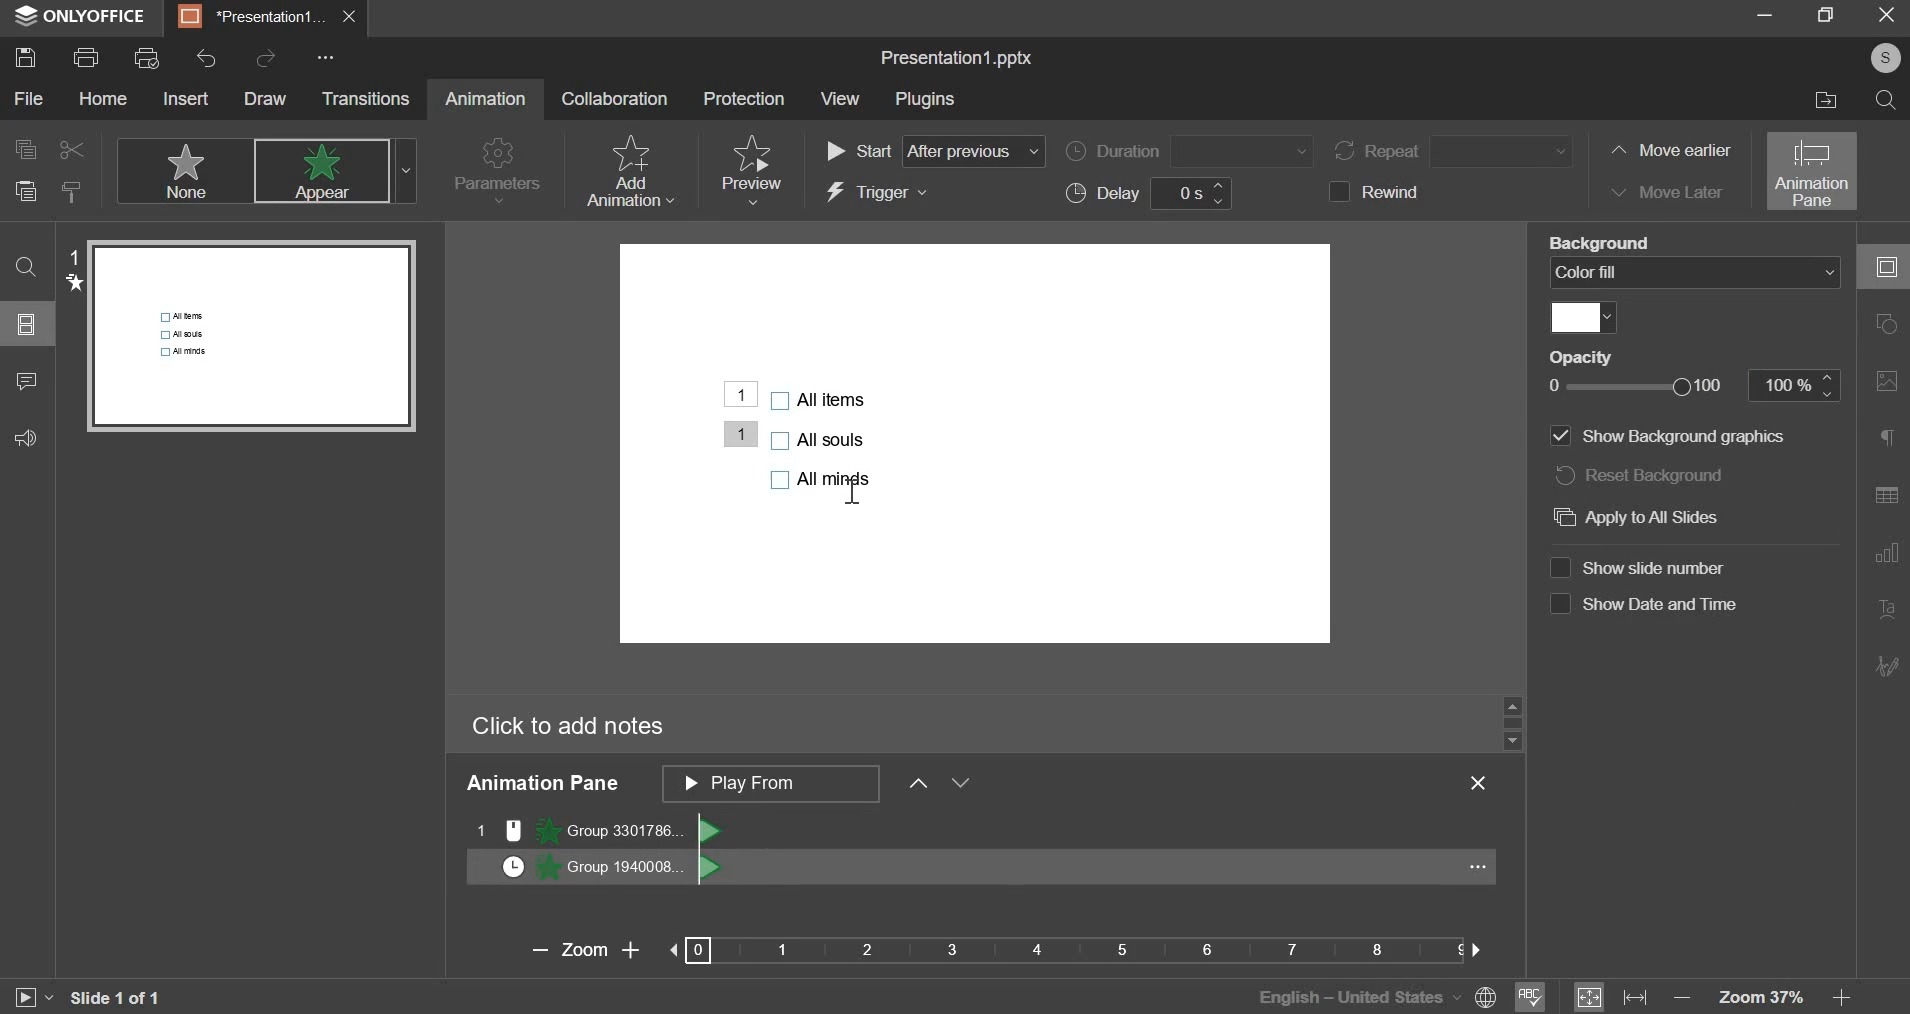 This screenshot has width=1910, height=1014. Describe the element at coordinates (365, 98) in the screenshot. I see `transitions` at that location.